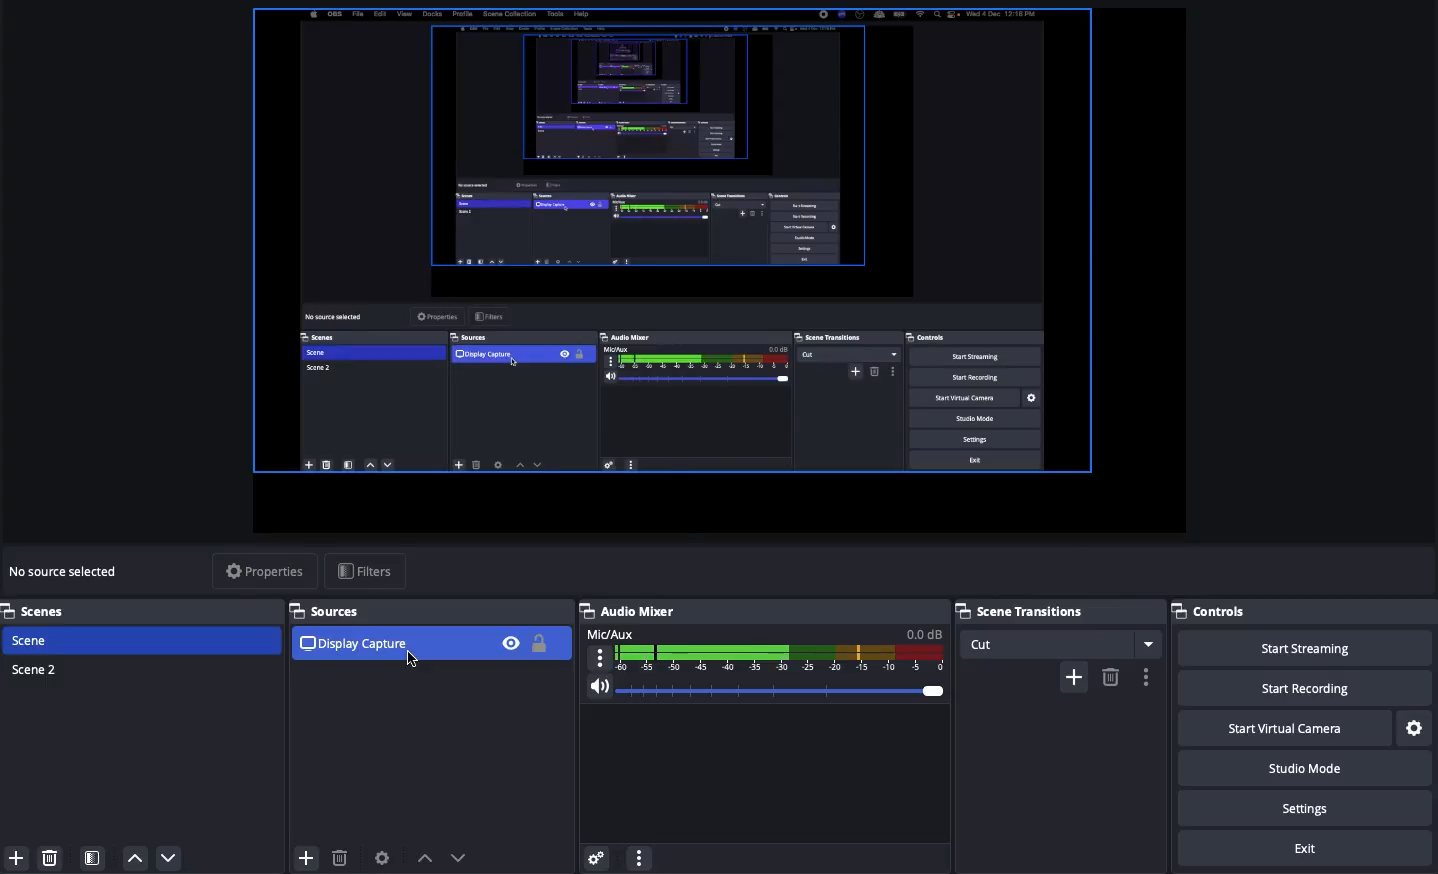 This screenshot has height=874, width=1438. Describe the element at coordinates (351, 646) in the screenshot. I see `Display capture` at that location.